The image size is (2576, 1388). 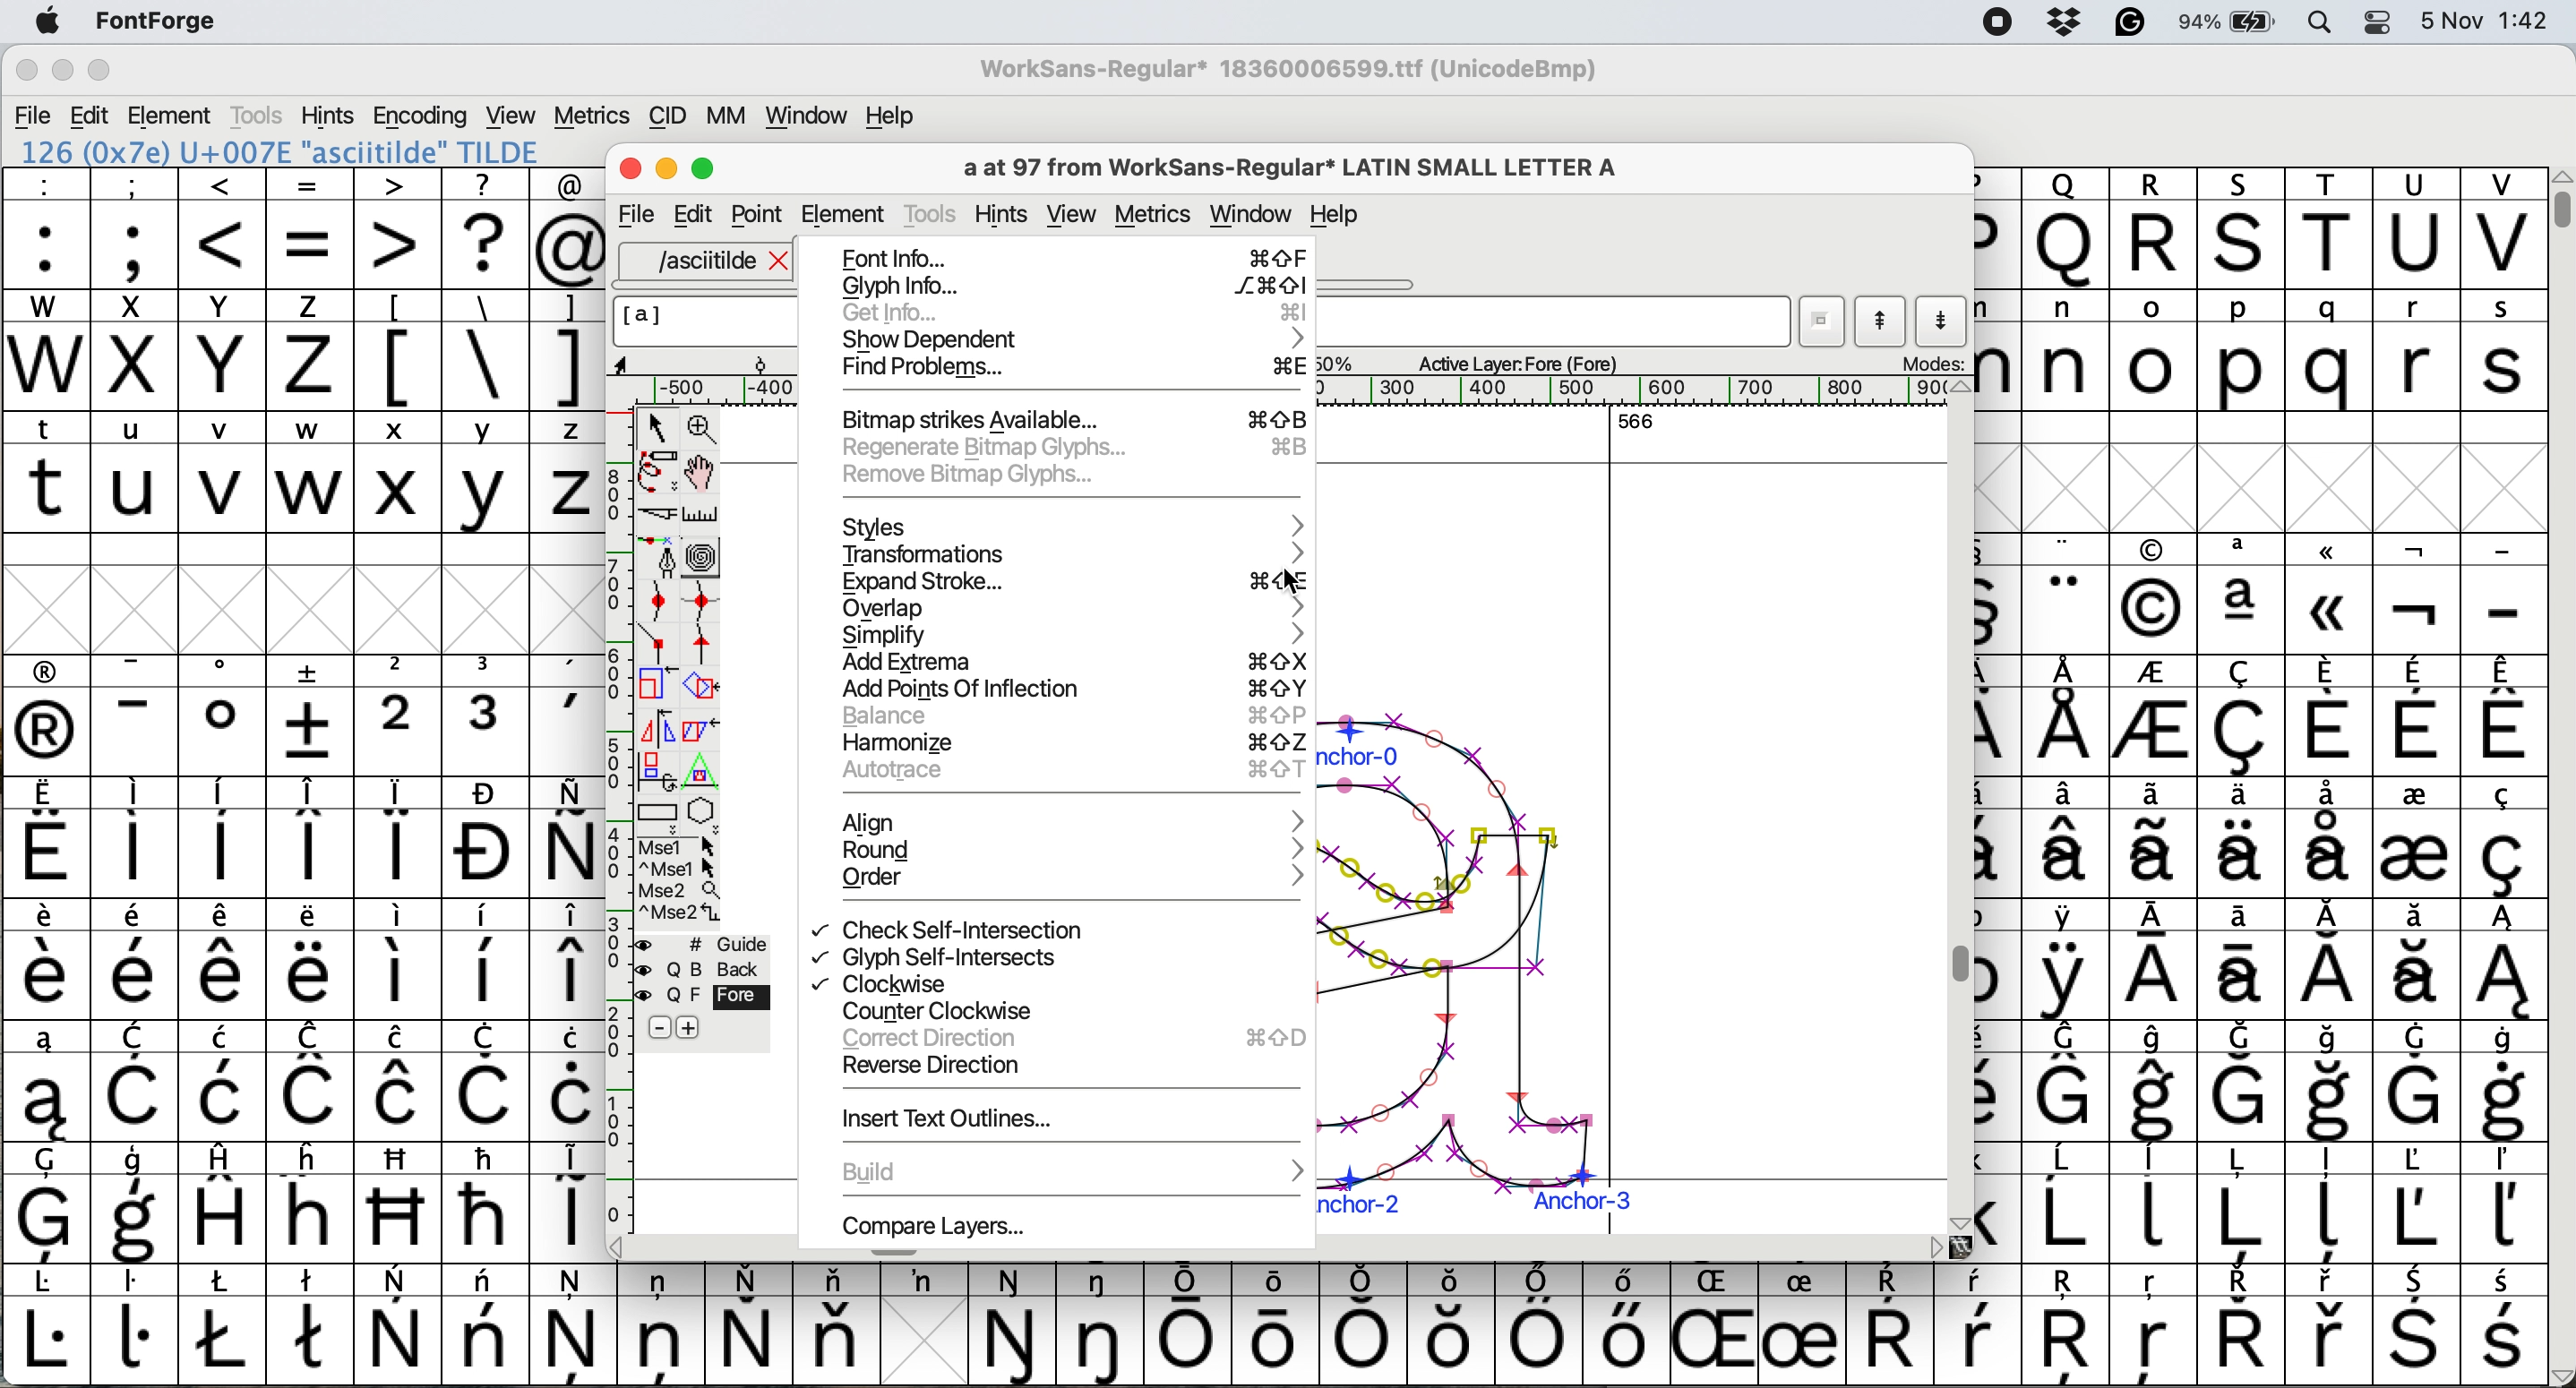 I want to click on Point, so click(x=759, y=217).